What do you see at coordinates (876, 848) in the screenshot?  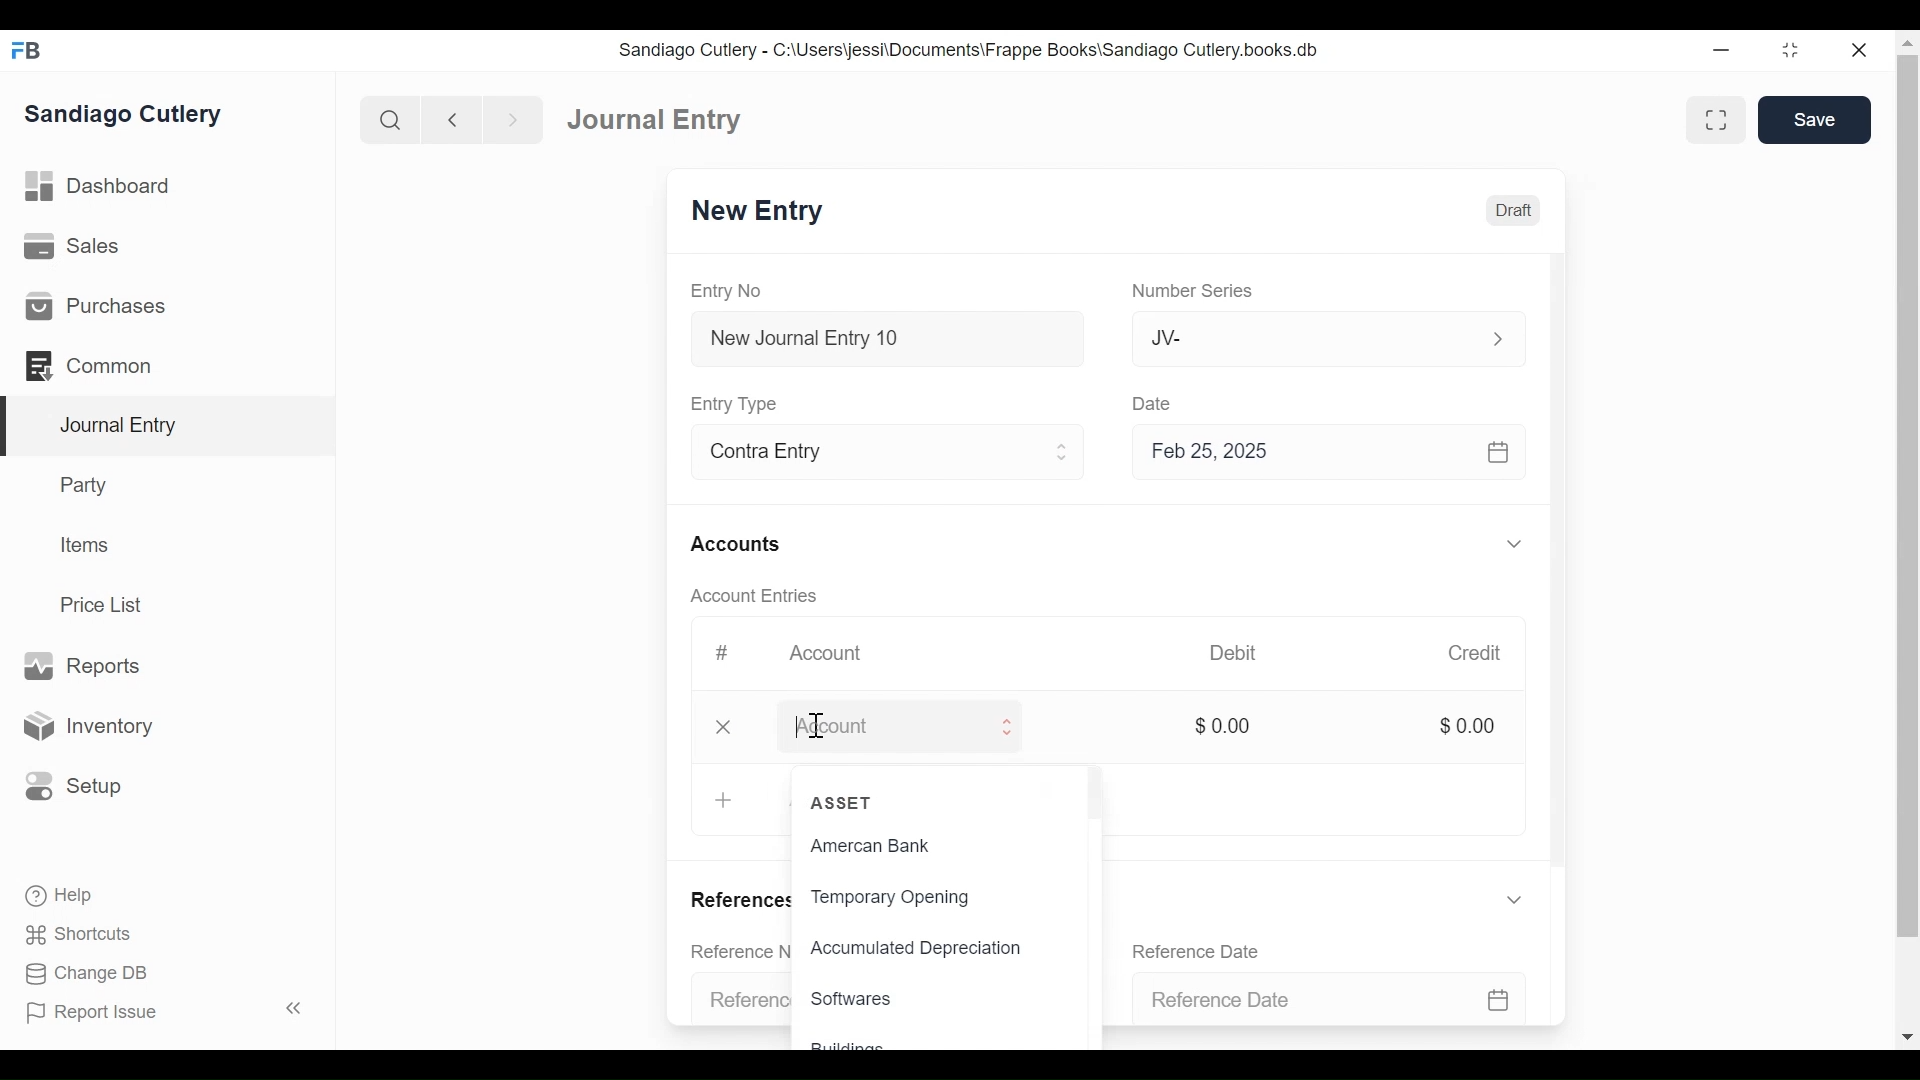 I see `Amercan Bank` at bounding box center [876, 848].